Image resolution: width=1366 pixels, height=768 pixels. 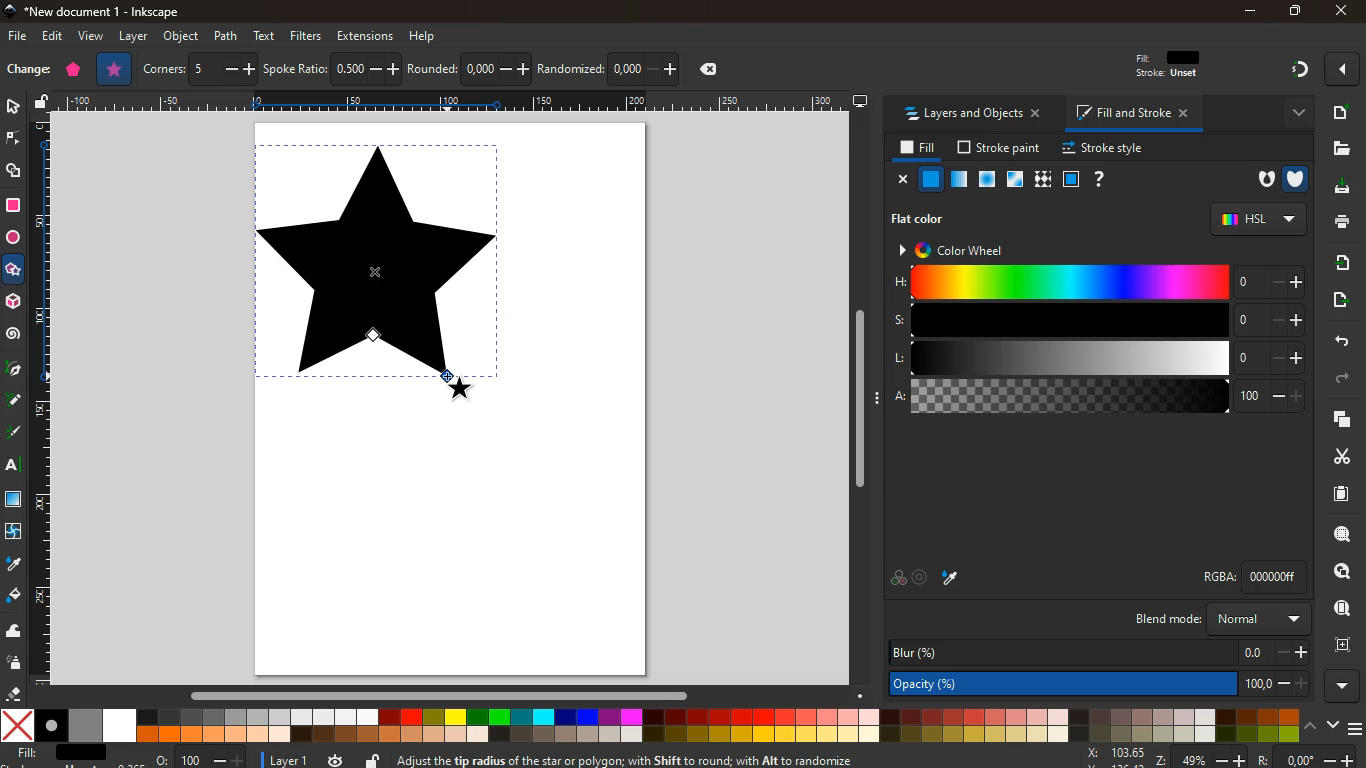 What do you see at coordinates (306, 35) in the screenshot?
I see `filters` at bounding box center [306, 35].